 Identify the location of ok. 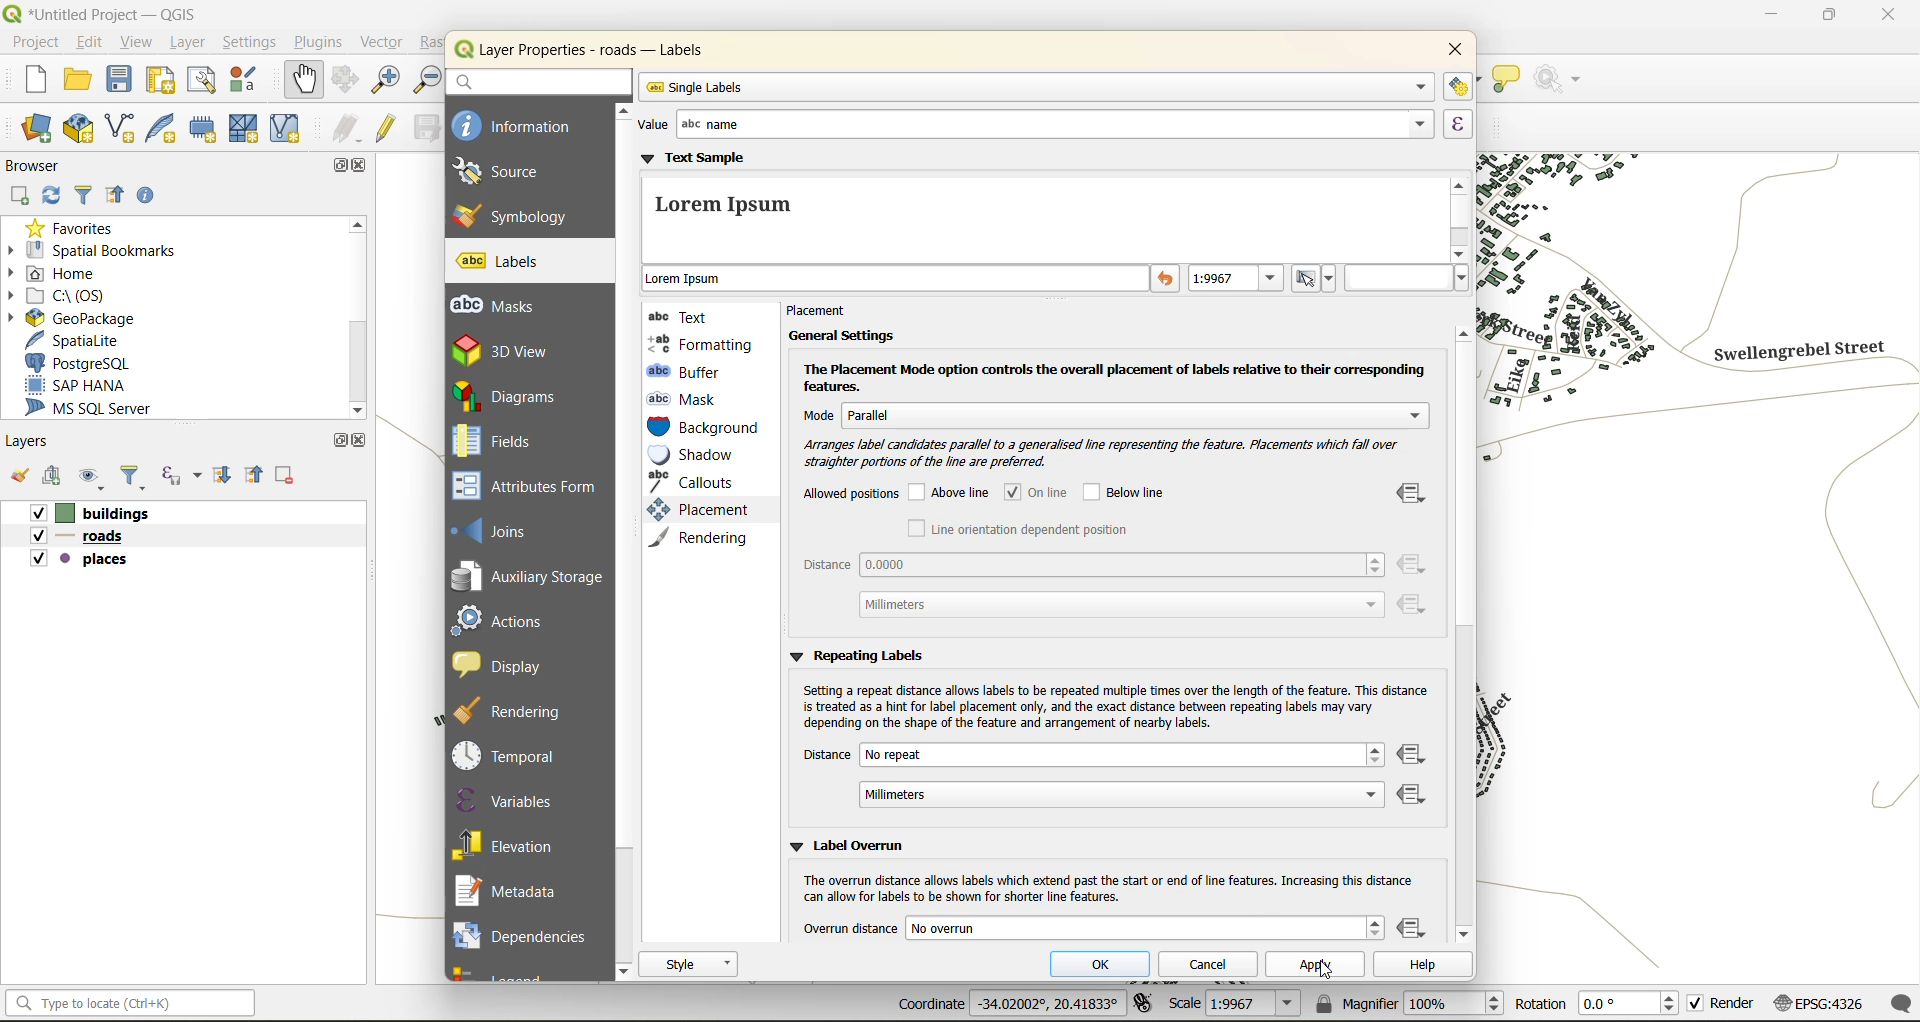
(1107, 966).